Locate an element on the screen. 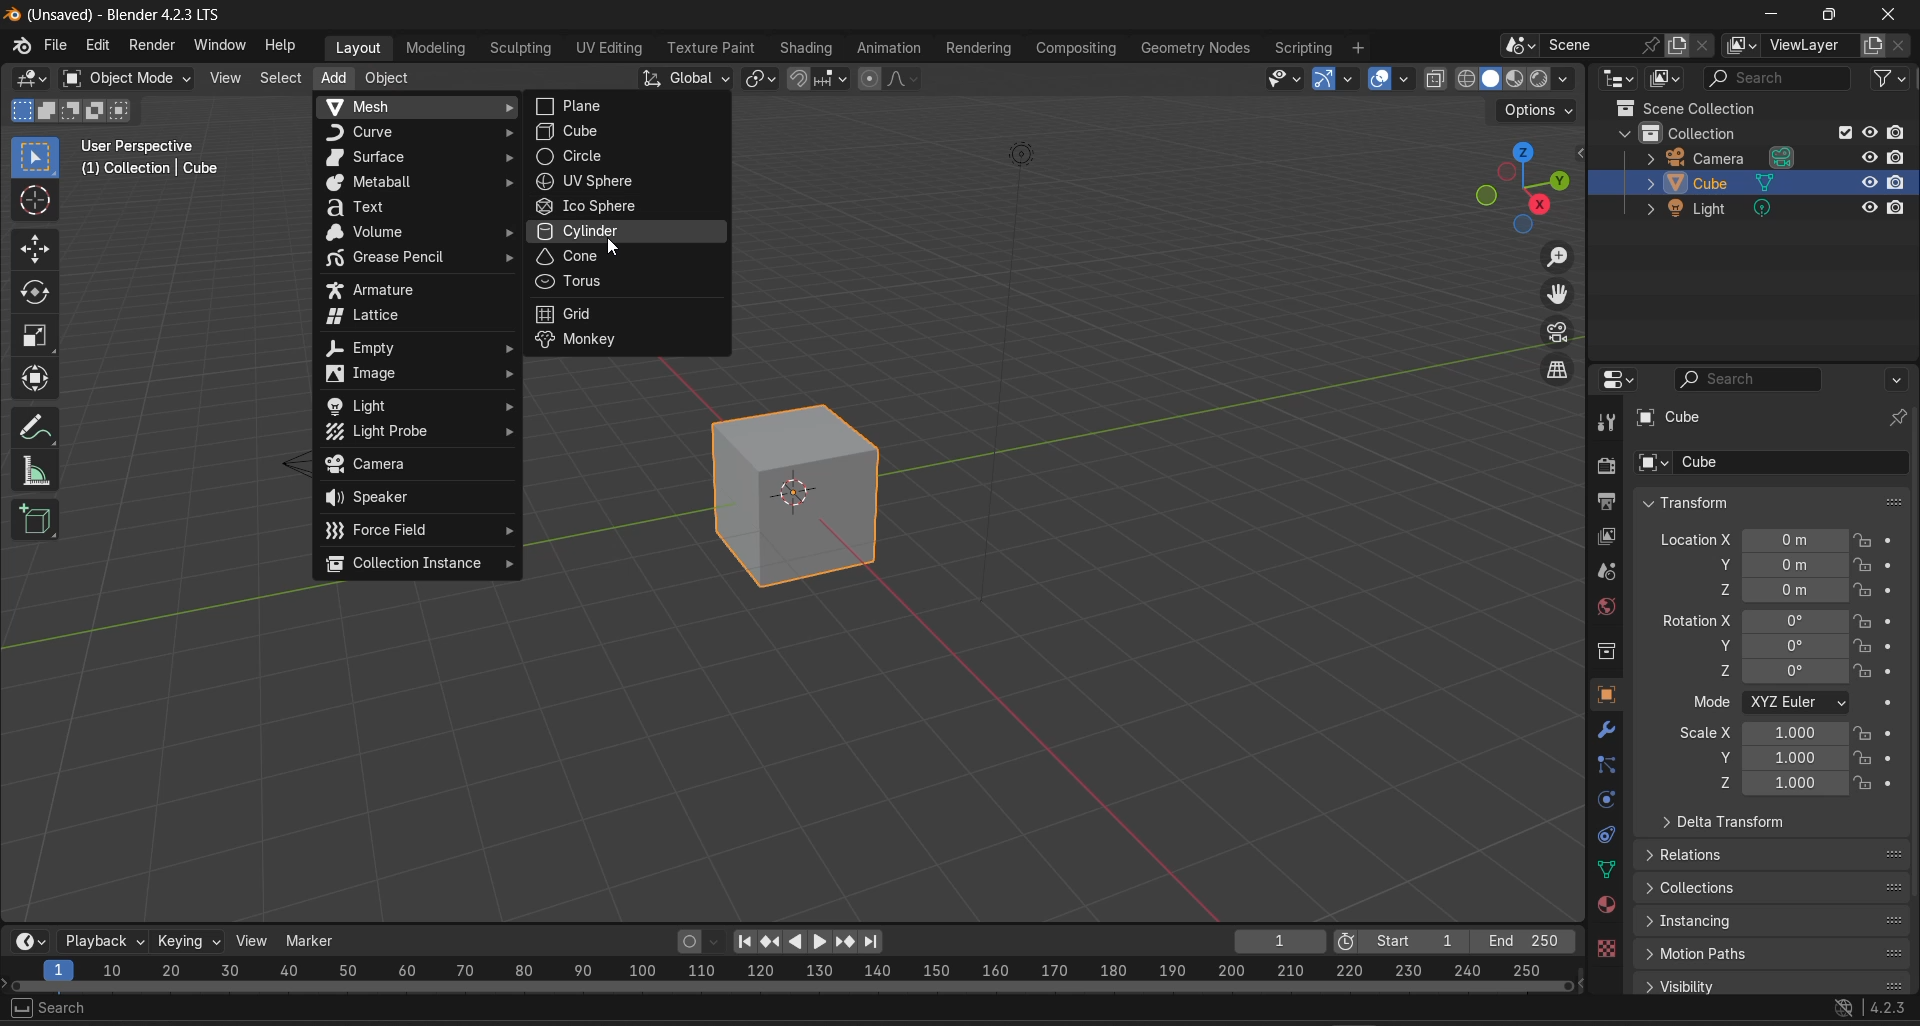  file is located at coordinates (57, 45).